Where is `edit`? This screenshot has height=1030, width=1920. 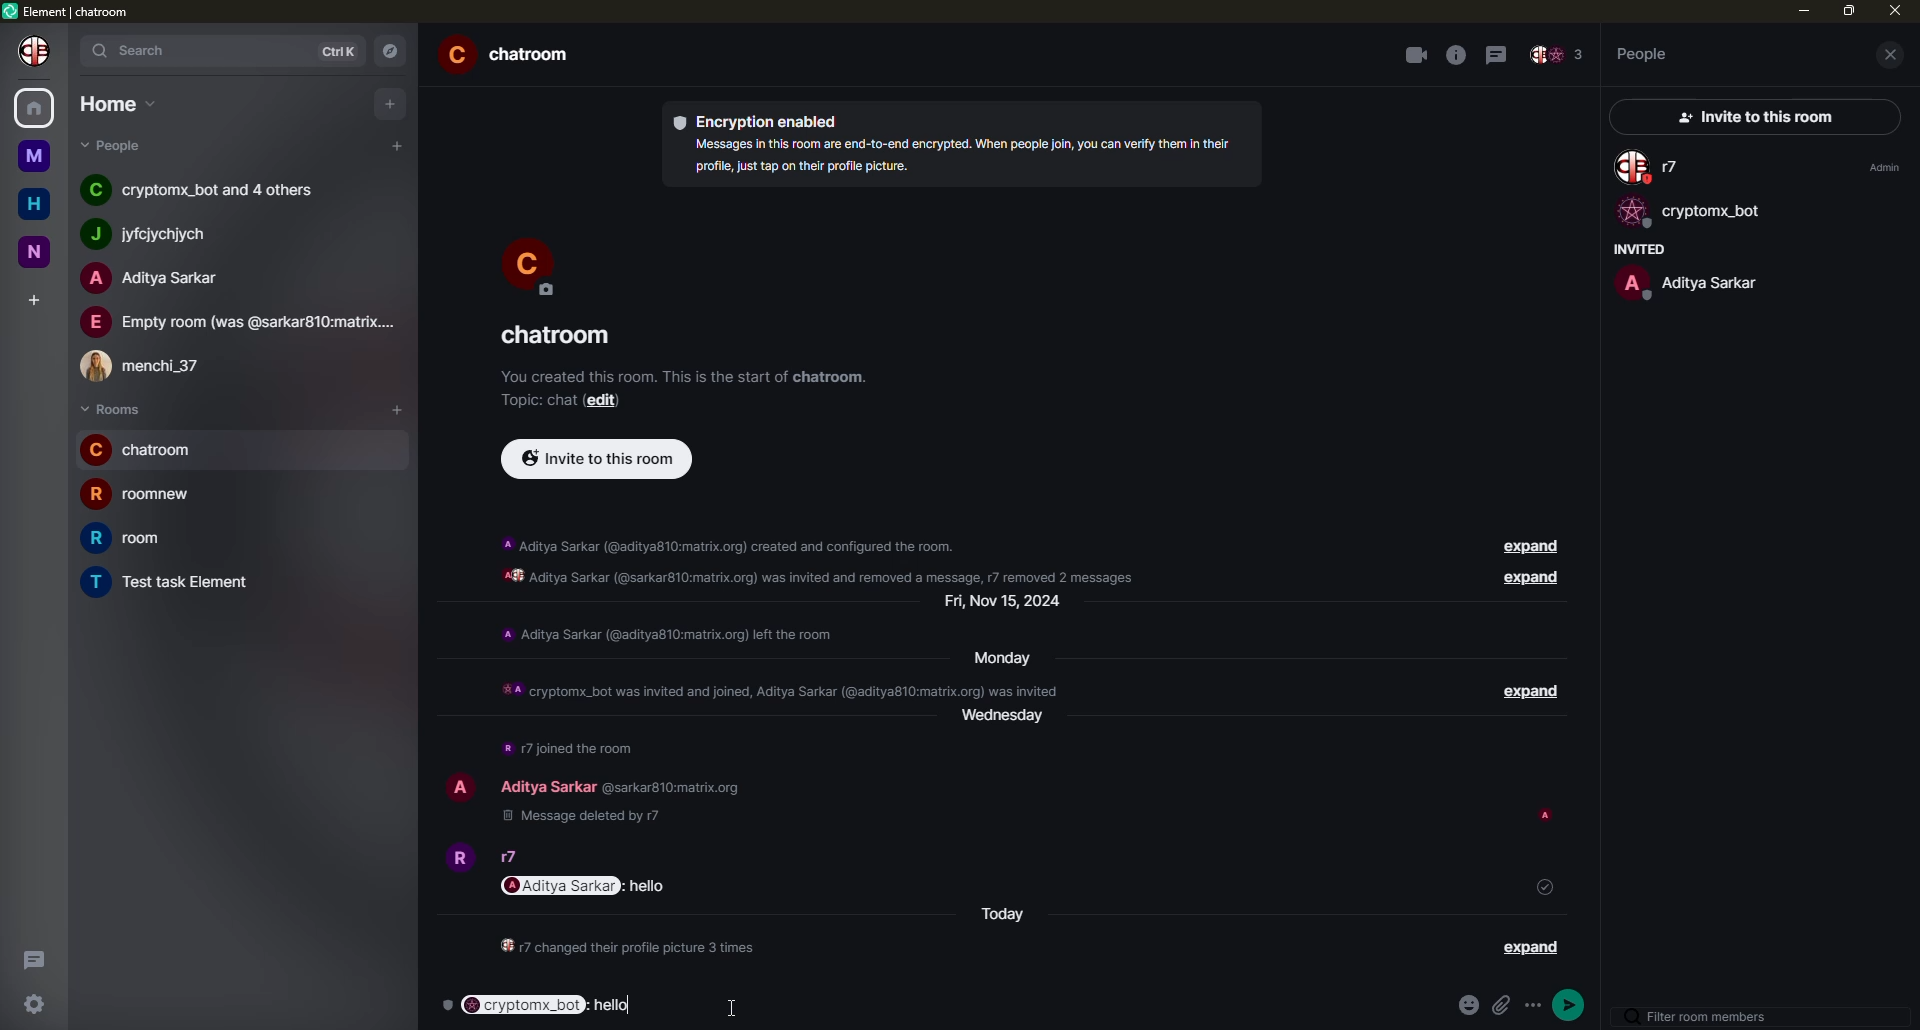
edit is located at coordinates (601, 401).